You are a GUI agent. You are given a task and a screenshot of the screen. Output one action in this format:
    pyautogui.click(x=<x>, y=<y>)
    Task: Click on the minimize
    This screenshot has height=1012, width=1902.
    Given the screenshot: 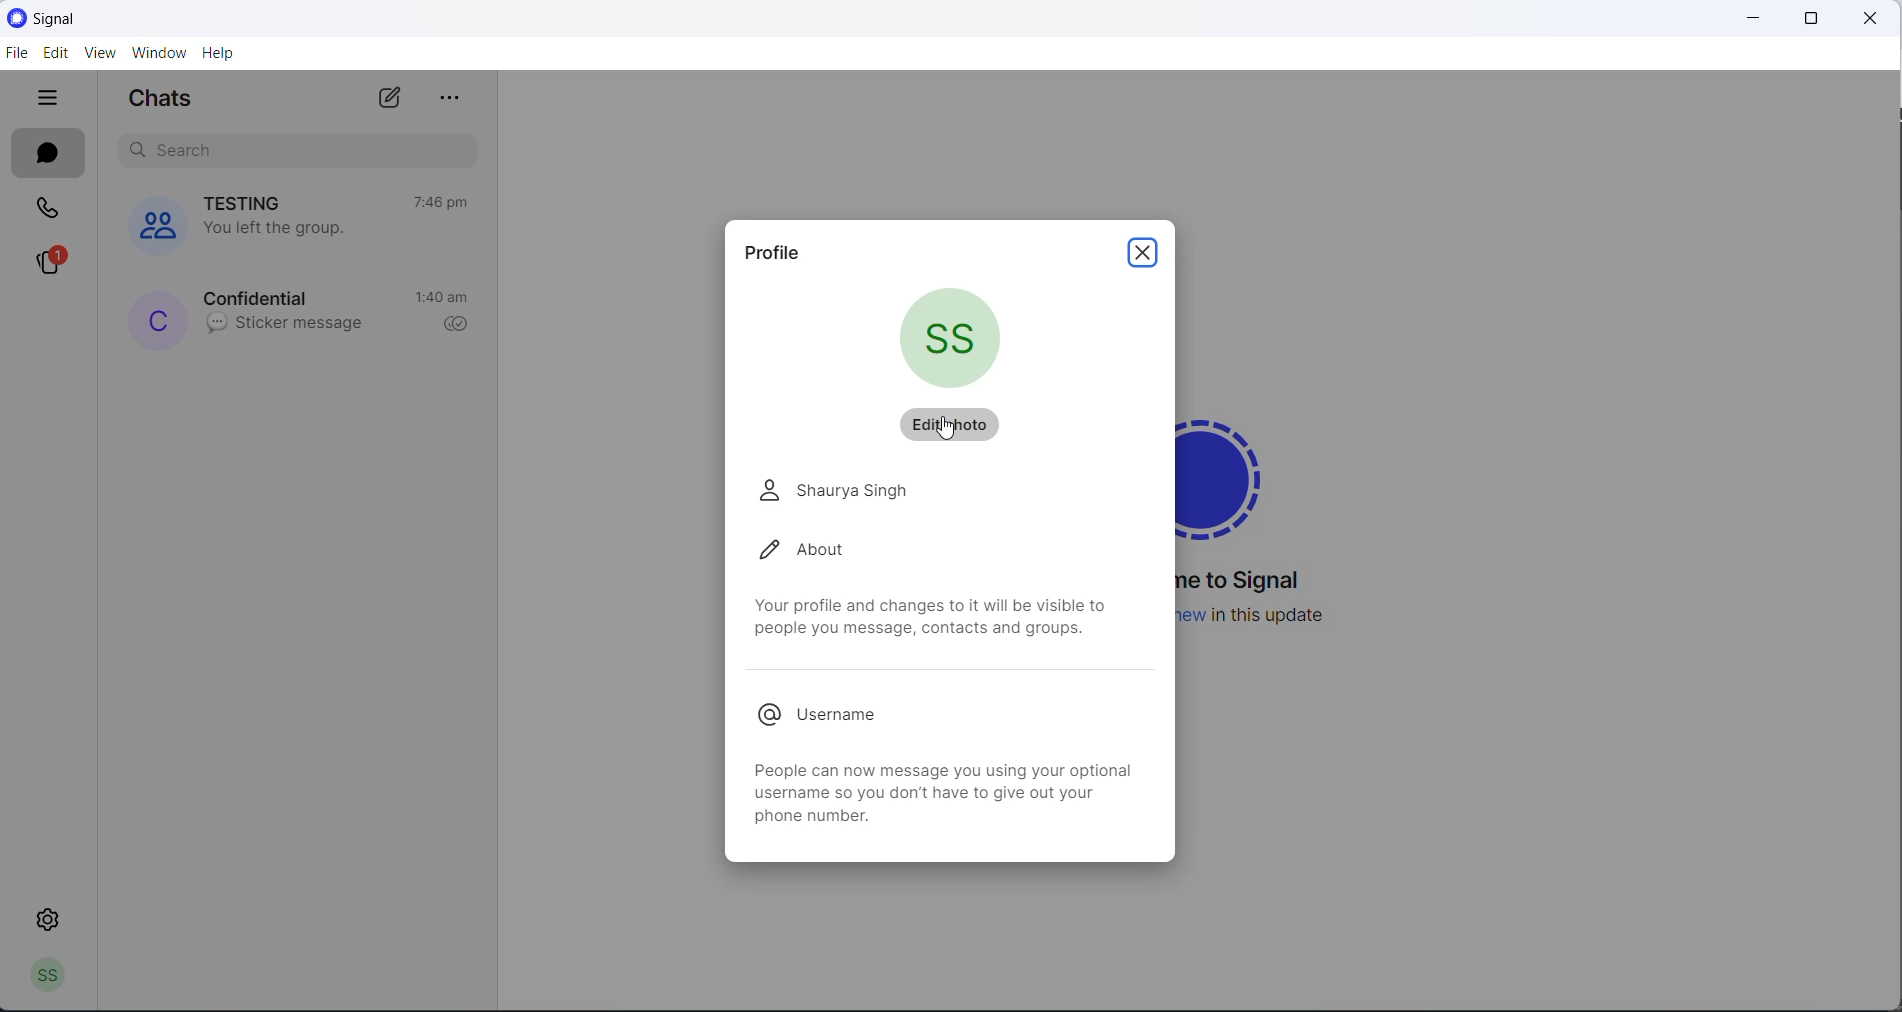 What is the action you would take?
    pyautogui.click(x=1745, y=18)
    